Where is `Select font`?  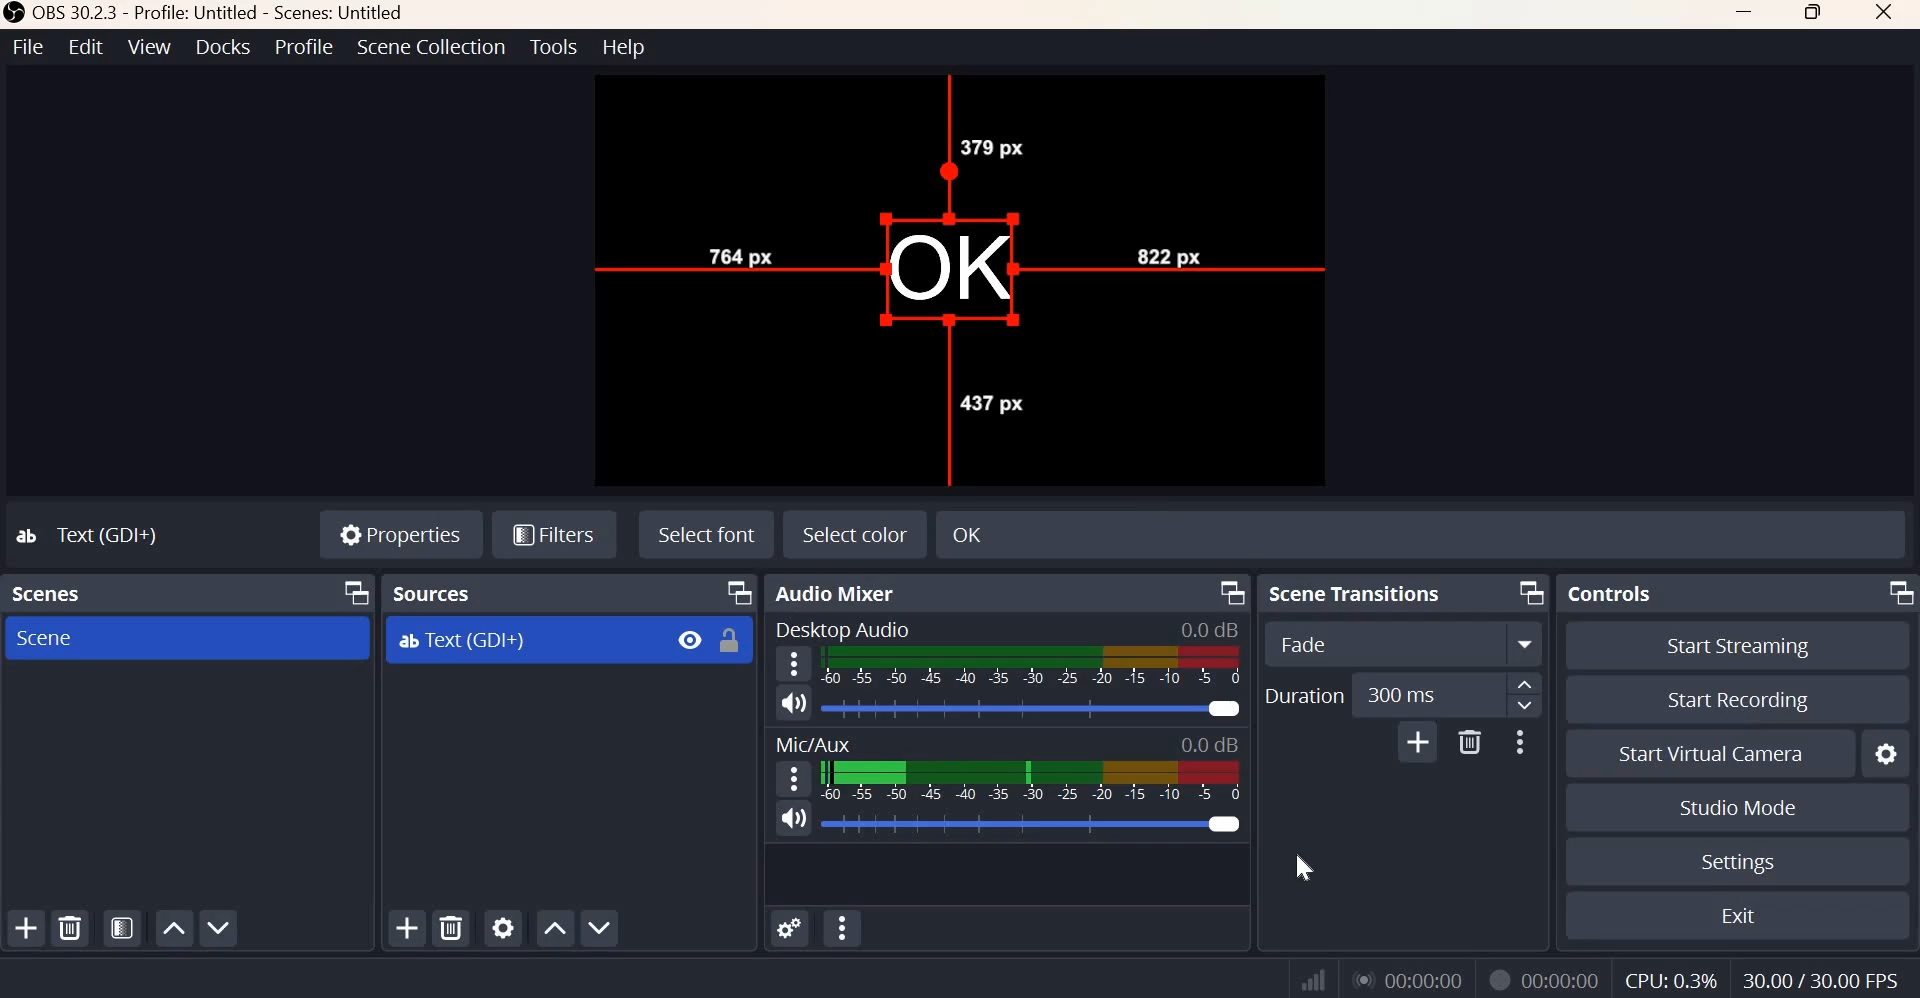 Select font is located at coordinates (707, 533).